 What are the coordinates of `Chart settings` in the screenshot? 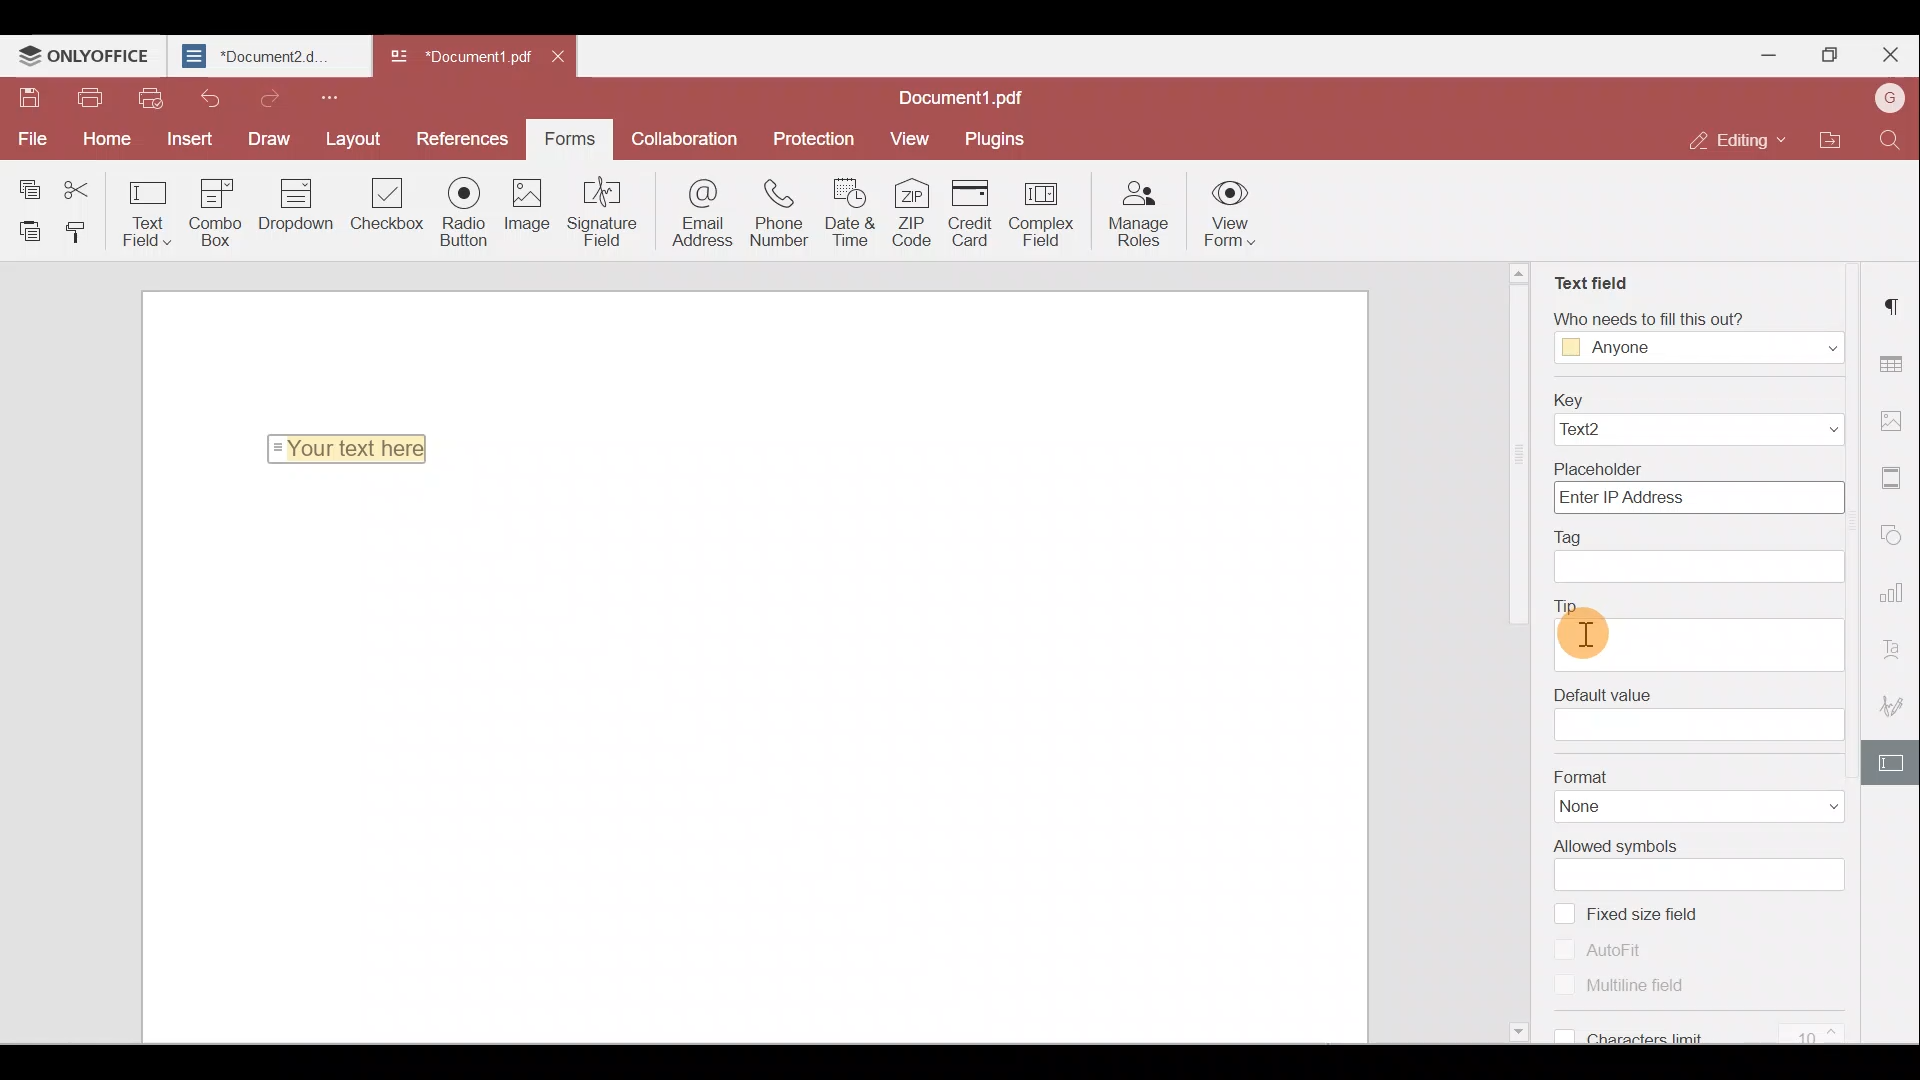 It's located at (1895, 591).